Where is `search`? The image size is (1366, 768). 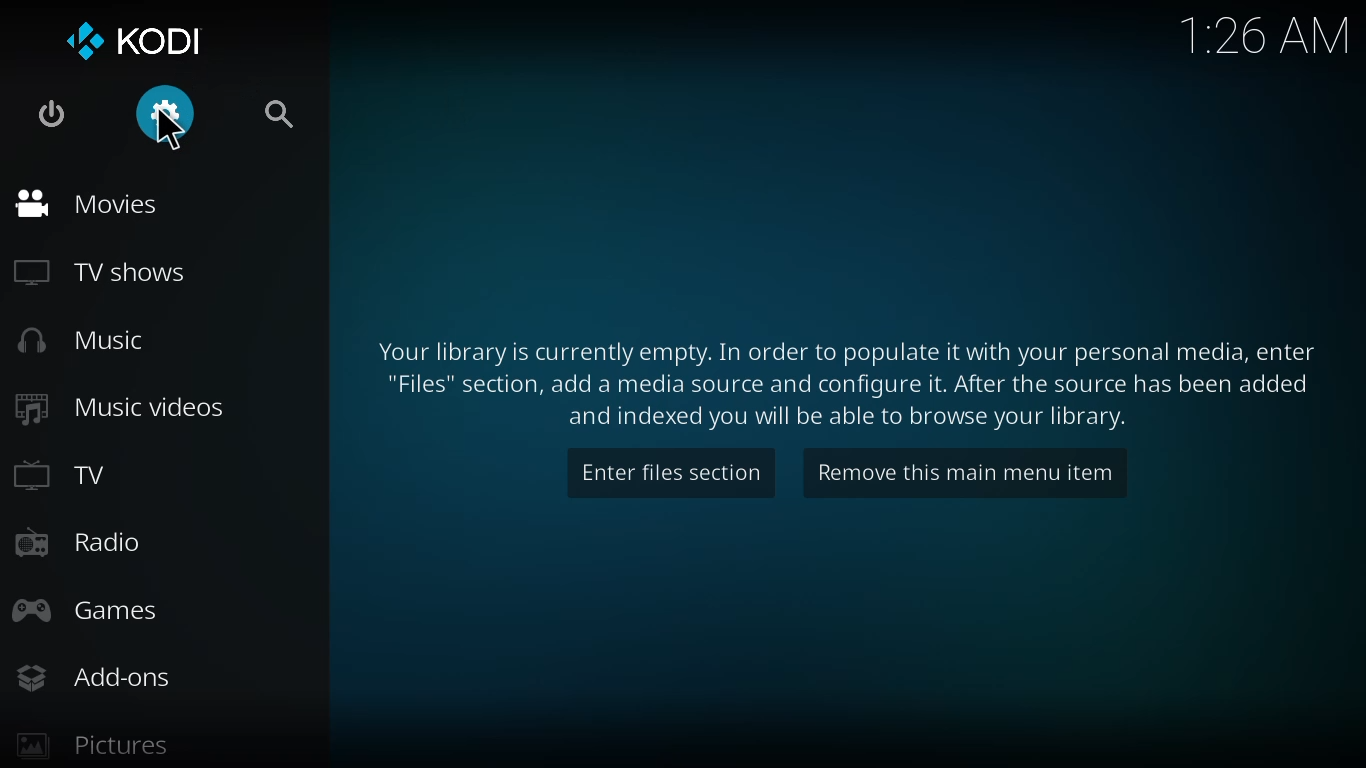 search is located at coordinates (278, 114).